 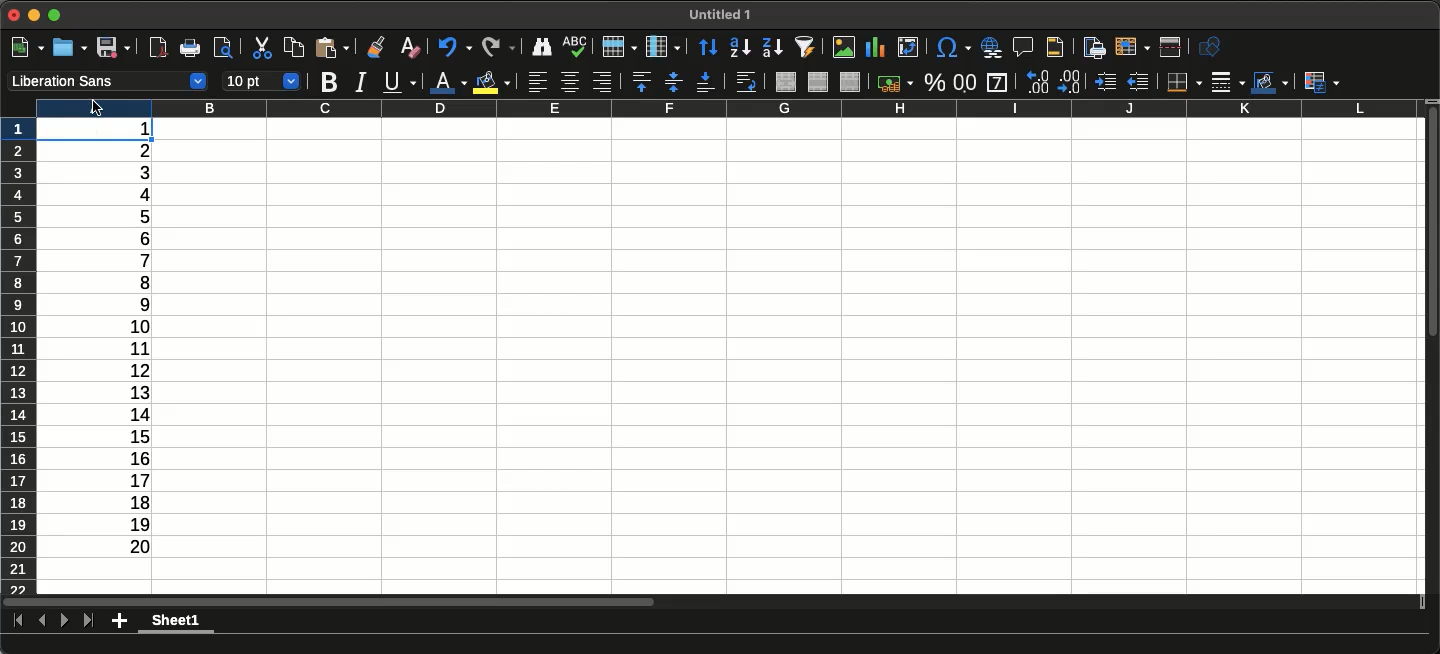 What do you see at coordinates (332, 47) in the screenshot?
I see `Paste` at bounding box center [332, 47].